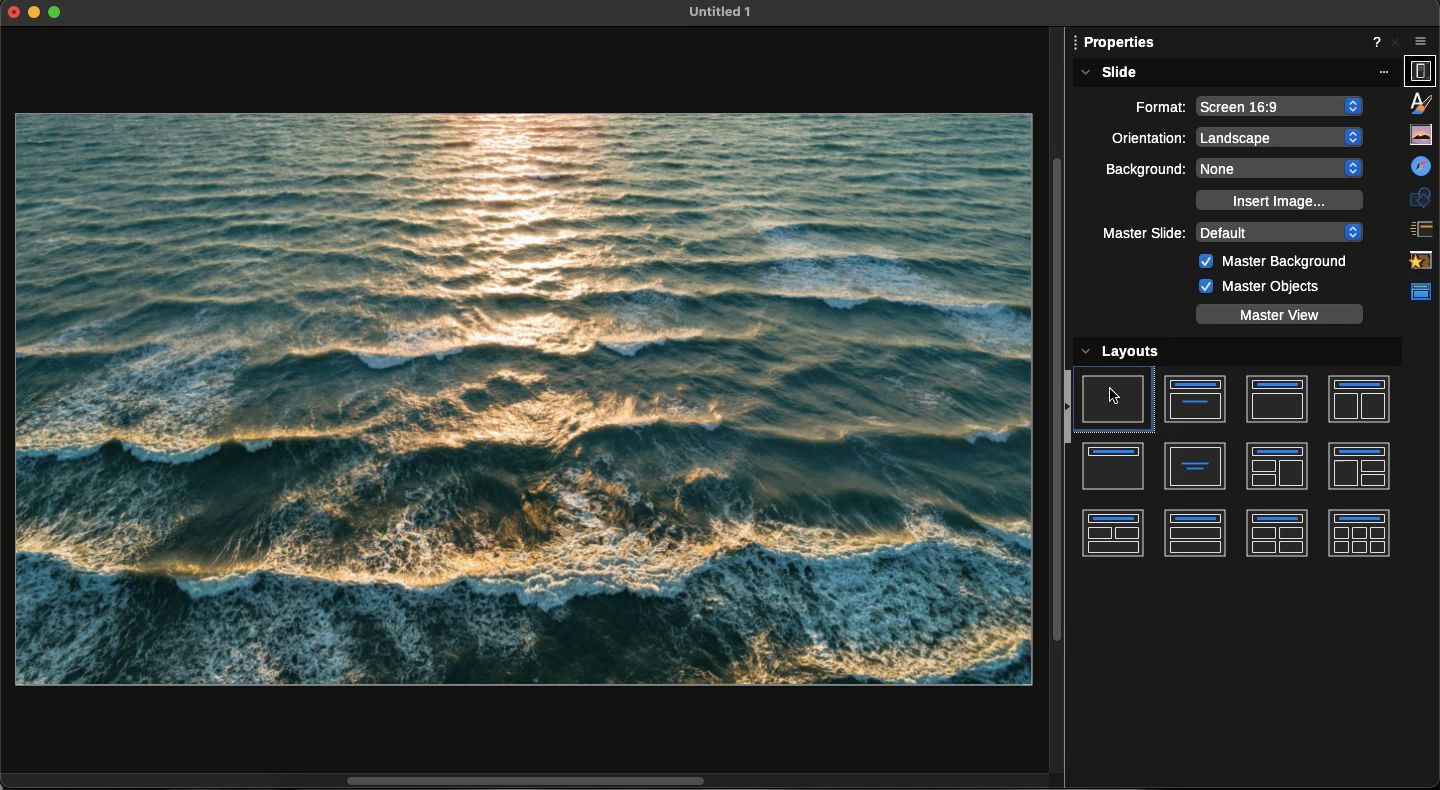 Image resolution: width=1440 pixels, height=790 pixels. What do you see at coordinates (1420, 167) in the screenshot?
I see `Navigator` at bounding box center [1420, 167].